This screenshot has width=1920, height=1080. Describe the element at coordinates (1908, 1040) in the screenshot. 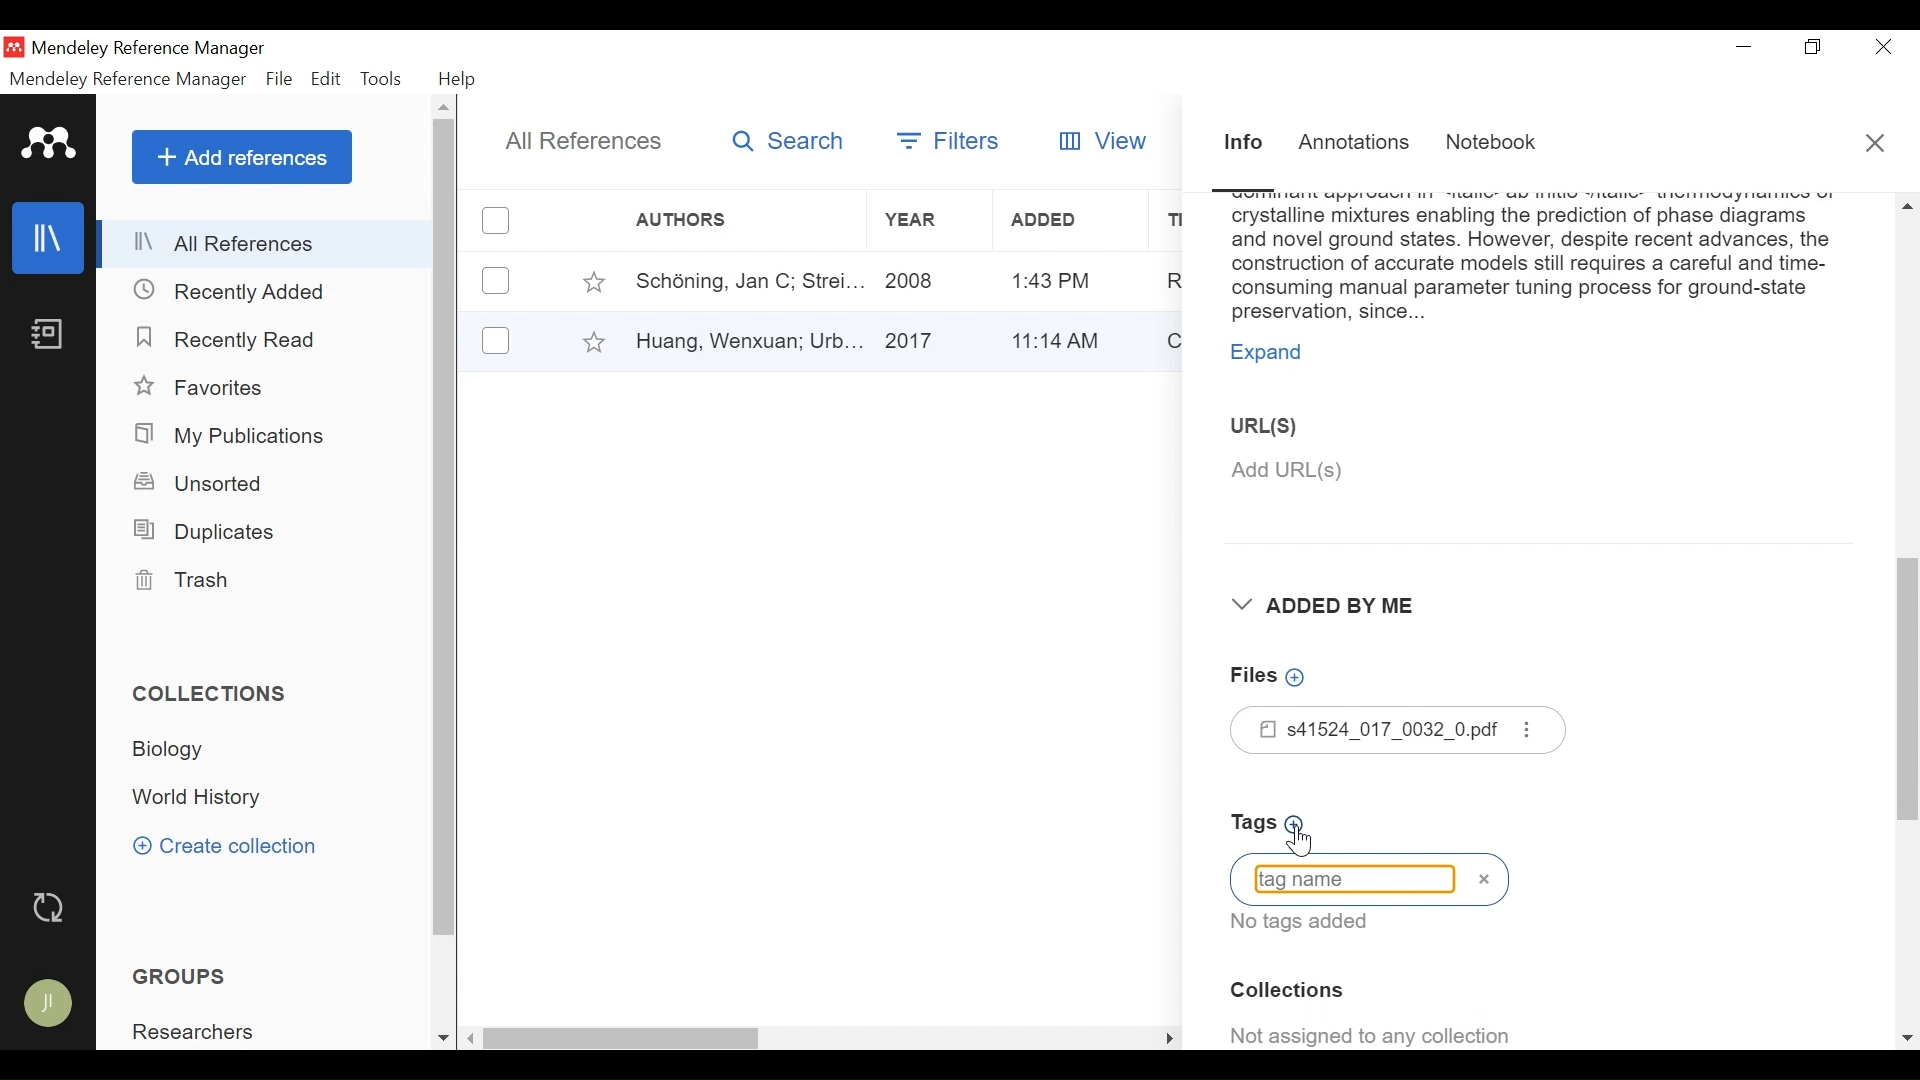

I see `Scroll down` at that location.